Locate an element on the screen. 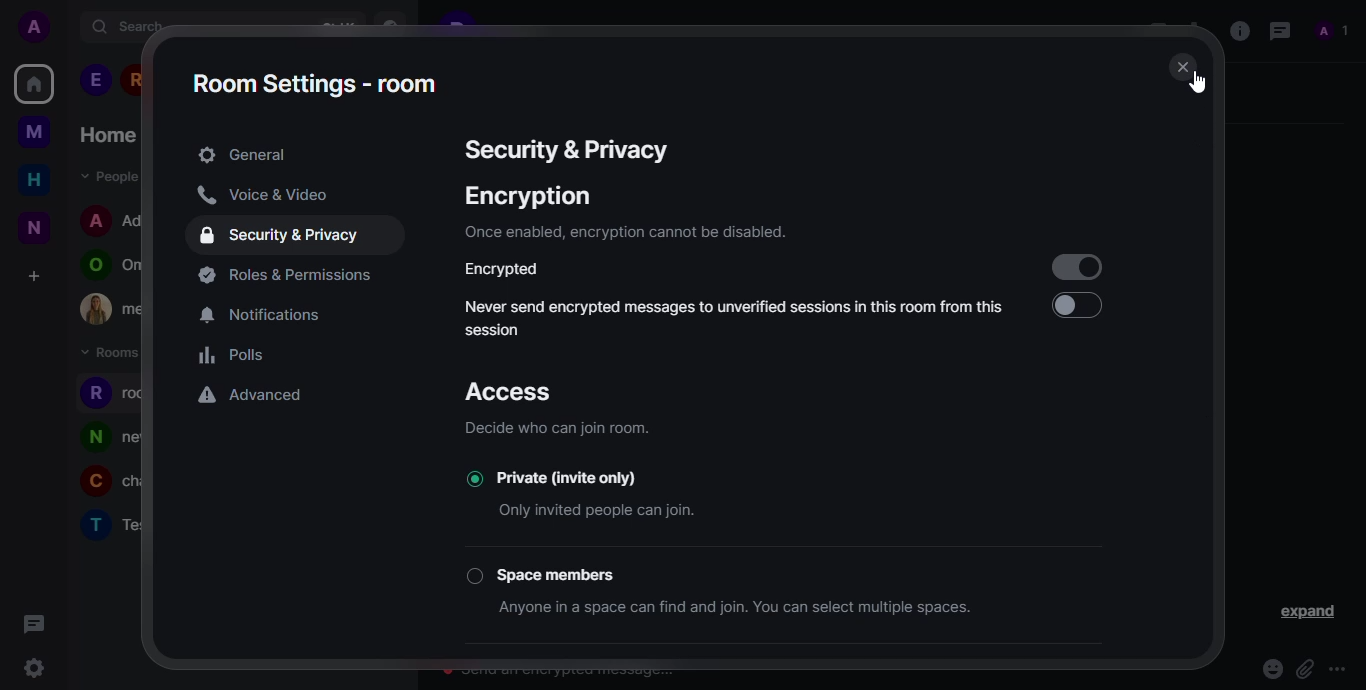  space is located at coordinates (565, 573).